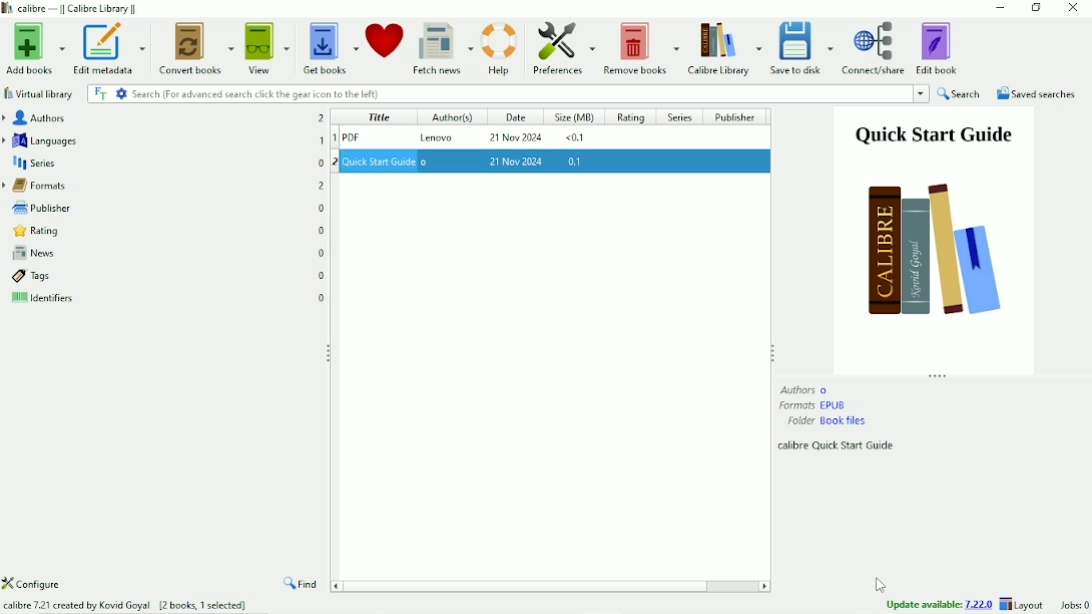 Image resolution: width=1092 pixels, height=614 pixels. Describe the element at coordinates (167, 301) in the screenshot. I see `Identifiers` at that location.